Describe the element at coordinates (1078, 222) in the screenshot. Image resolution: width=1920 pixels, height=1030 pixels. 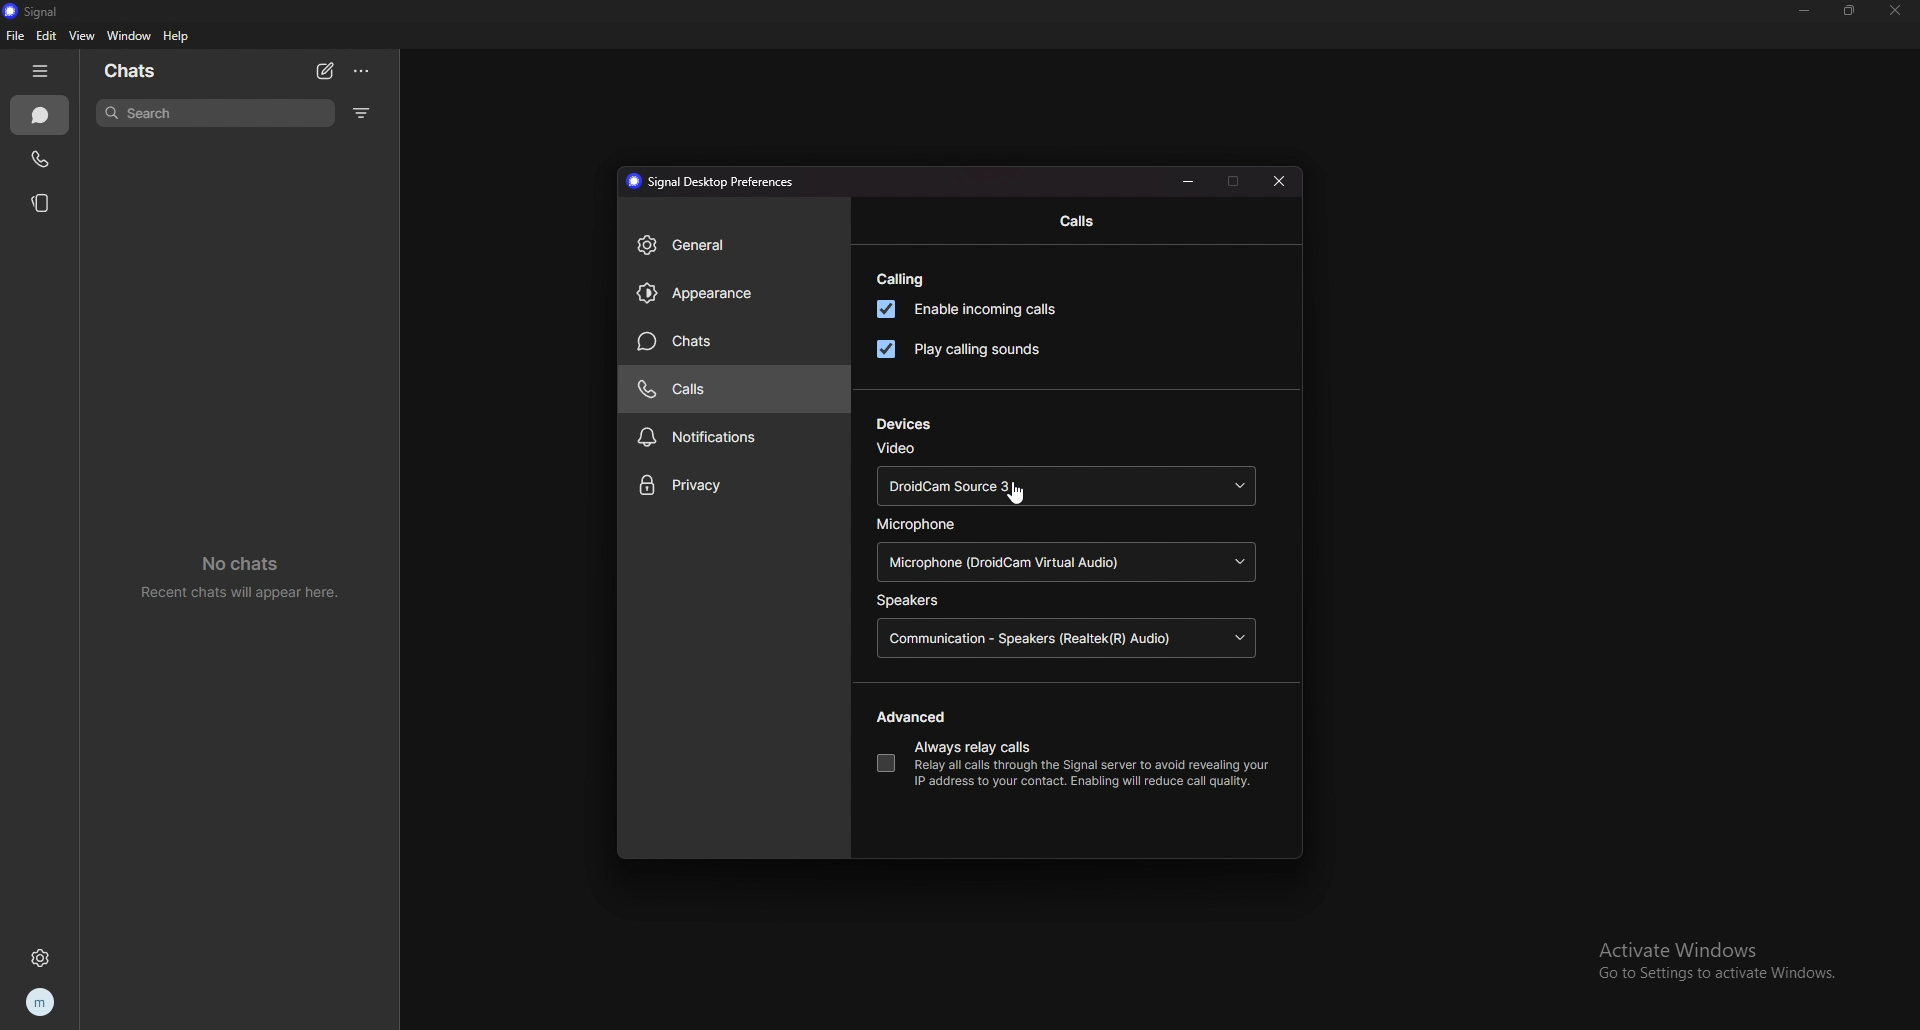
I see `calls` at that location.